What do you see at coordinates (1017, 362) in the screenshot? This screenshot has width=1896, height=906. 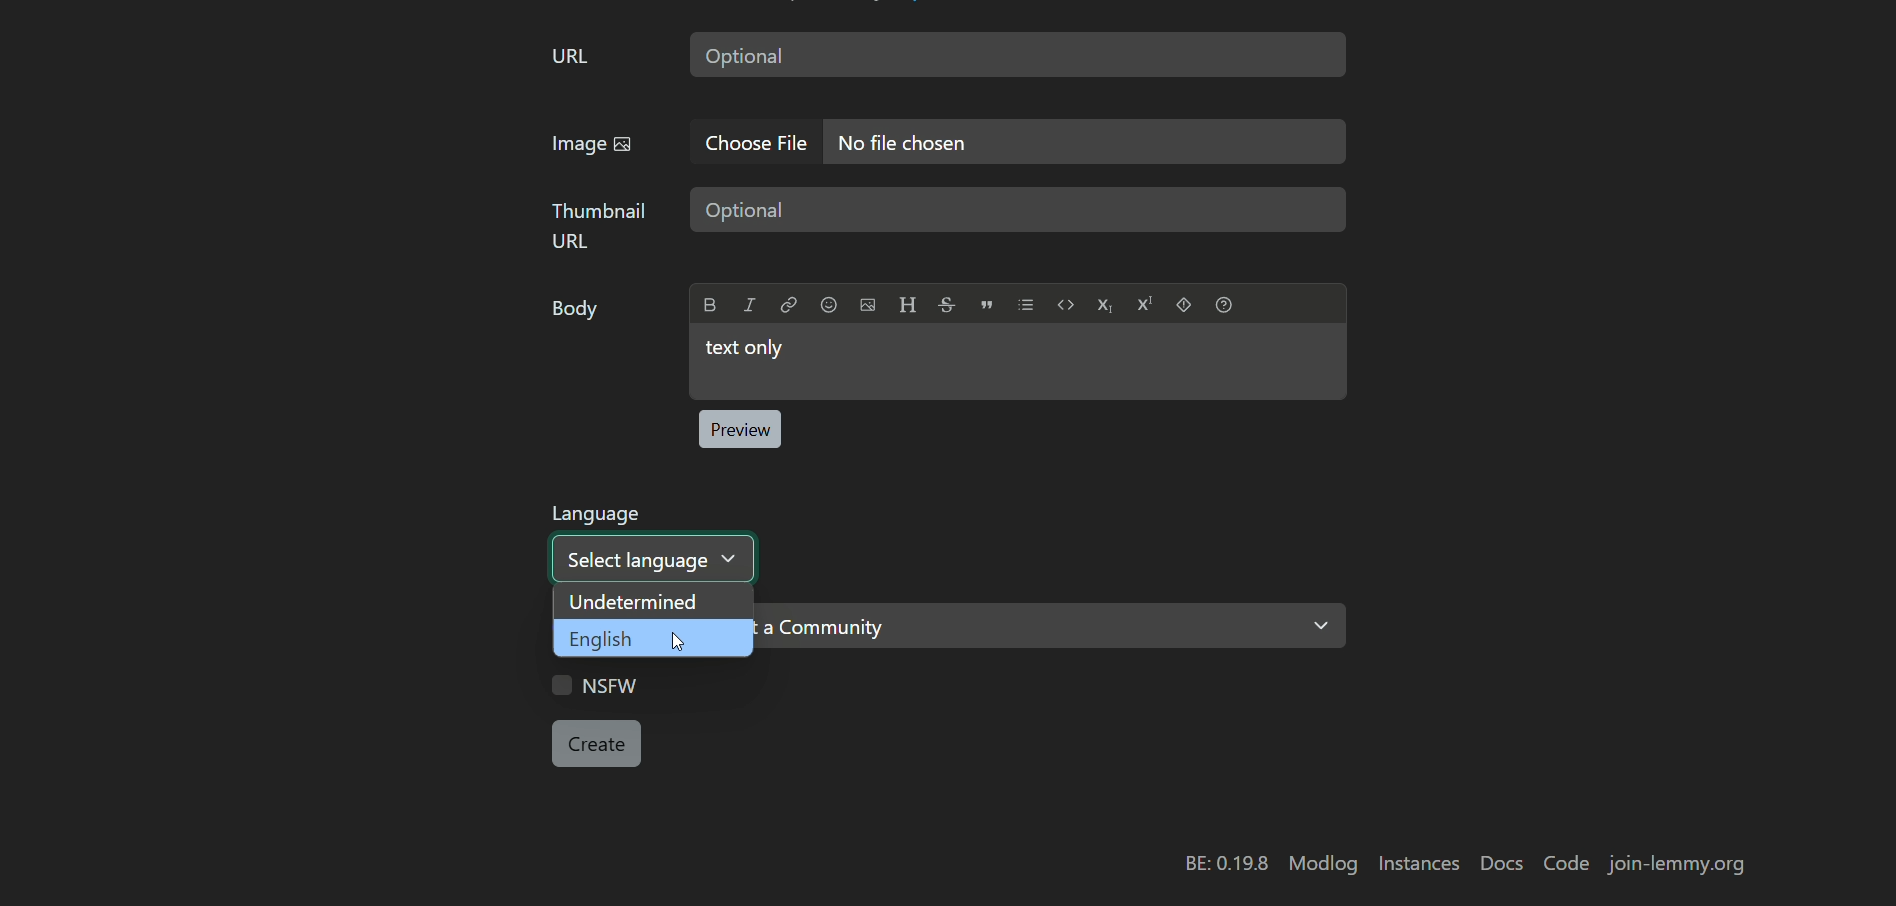 I see `text box` at bounding box center [1017, 362].